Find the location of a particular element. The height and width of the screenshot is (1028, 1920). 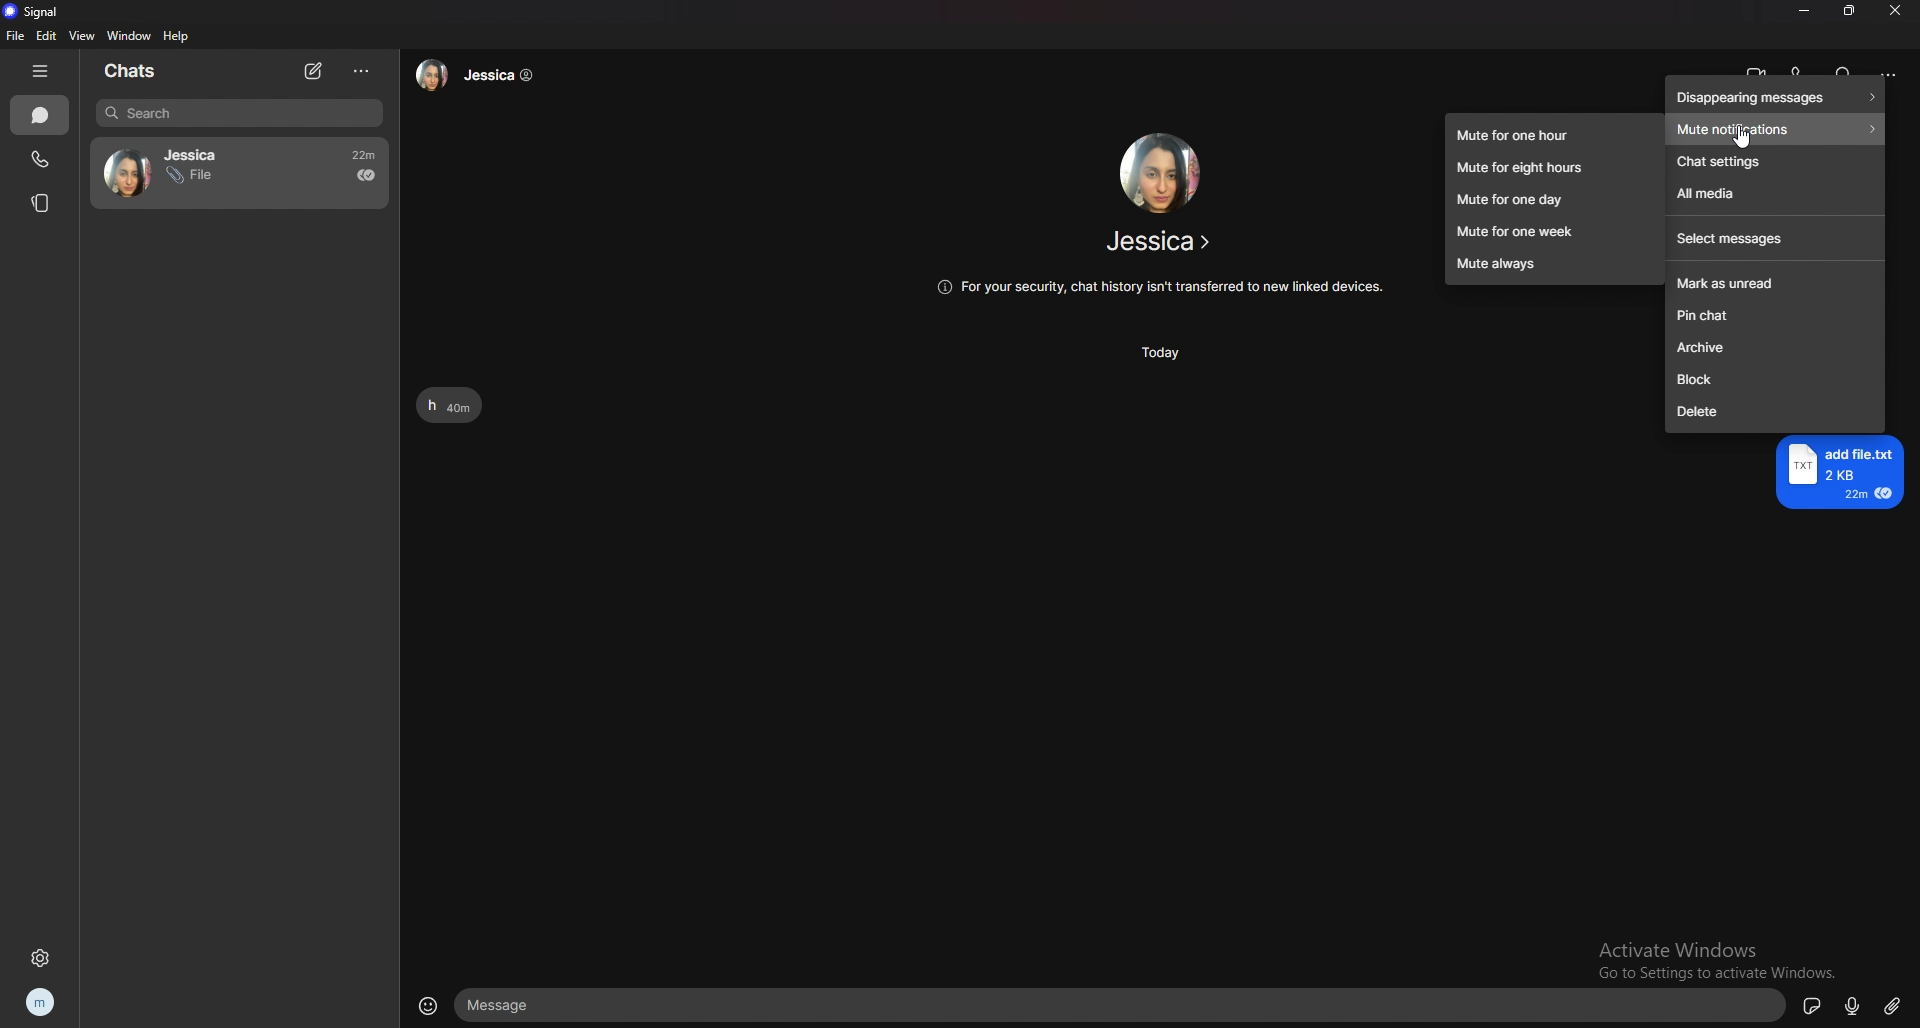

stories is located at coordinates (42, 205).